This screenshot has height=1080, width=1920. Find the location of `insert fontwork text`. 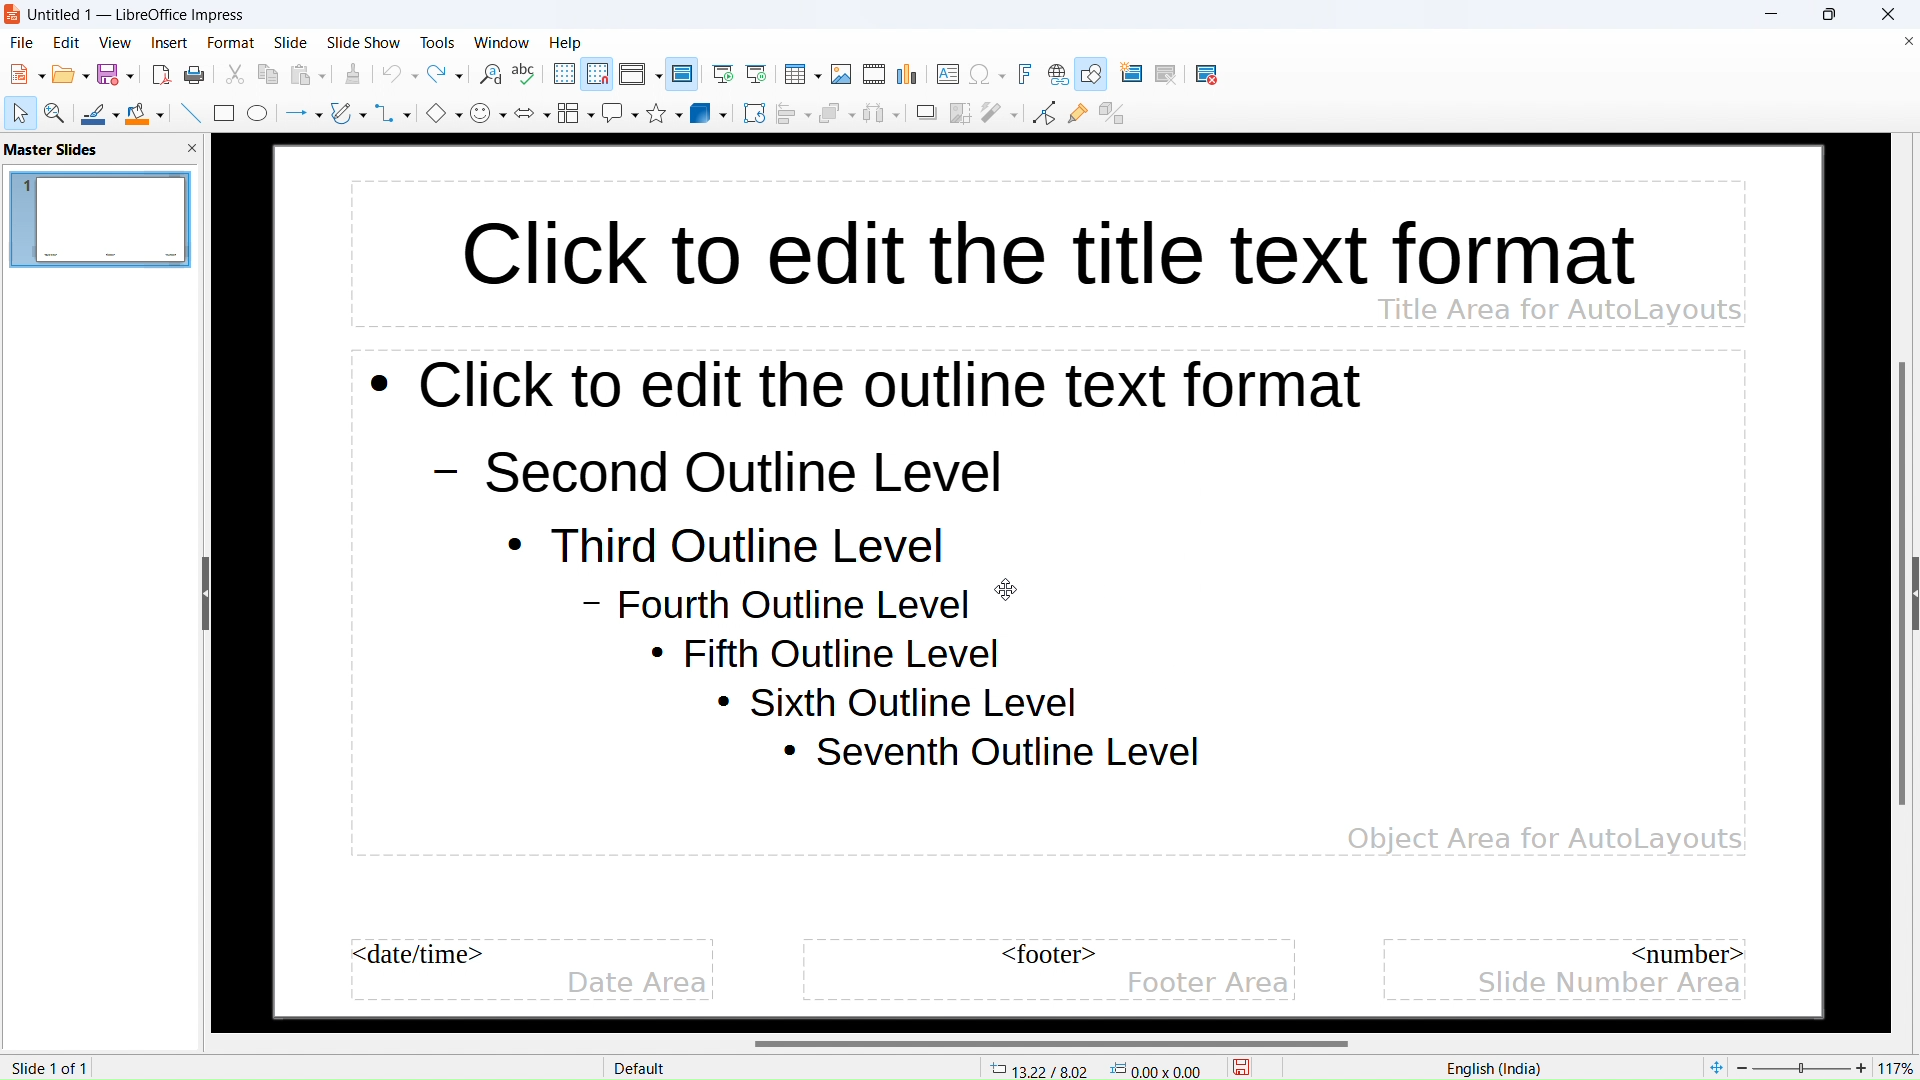

insert fontwork text is located at coordinates (1025, 74).